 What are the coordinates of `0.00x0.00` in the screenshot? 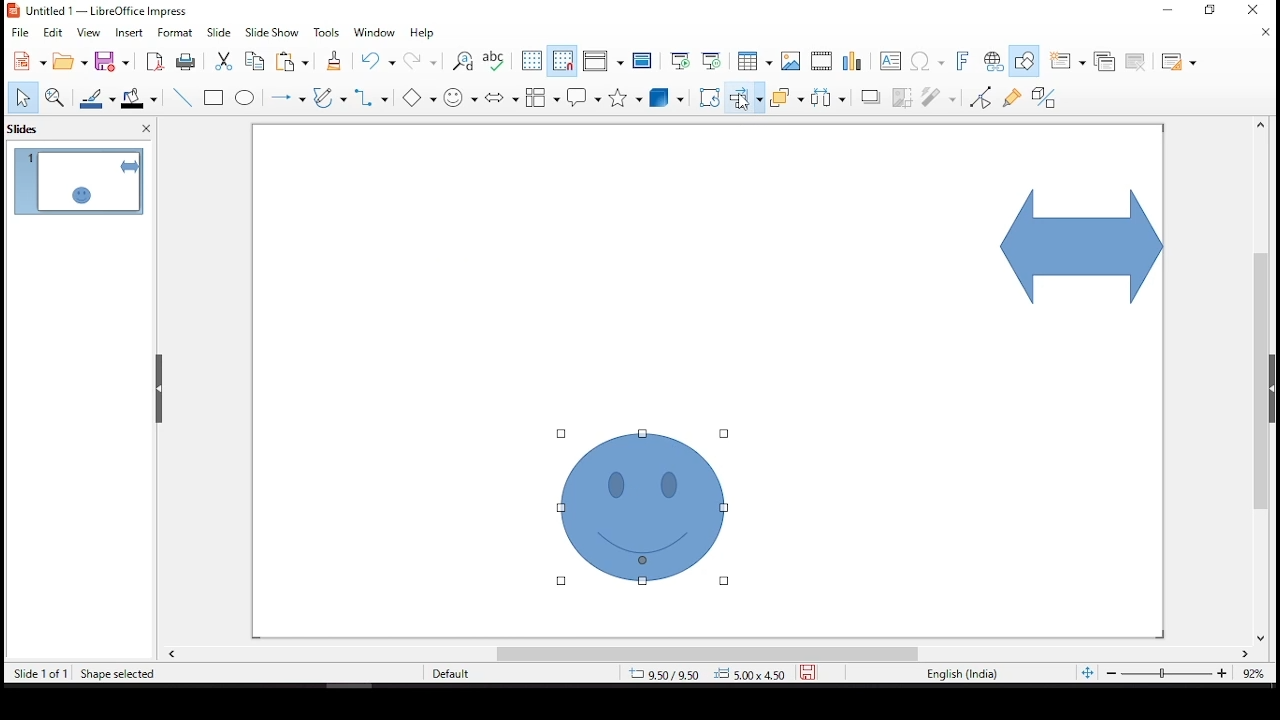 It's located at (749, 672).